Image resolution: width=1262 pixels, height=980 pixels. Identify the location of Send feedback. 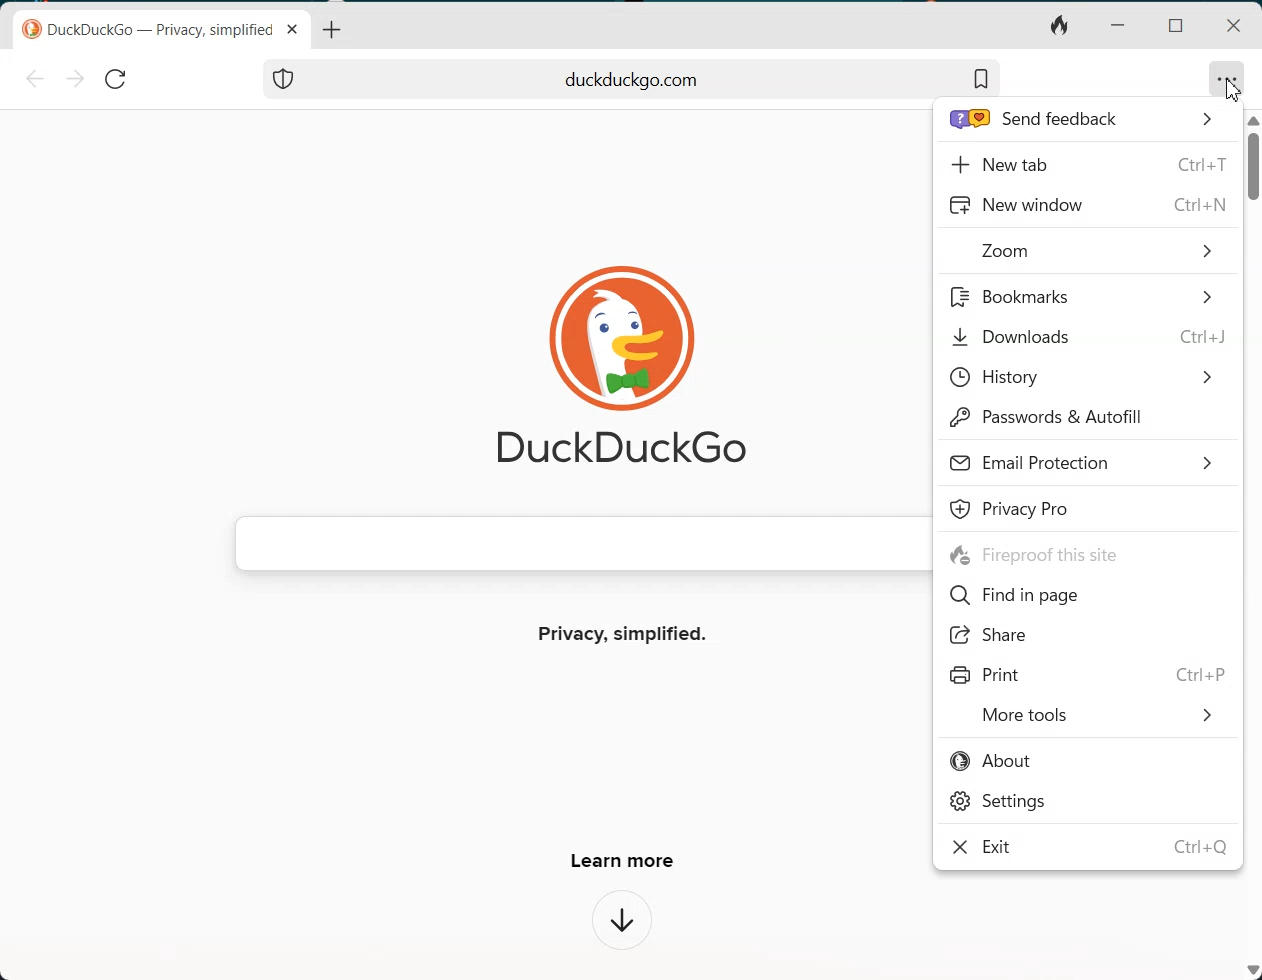
(1087, 120).